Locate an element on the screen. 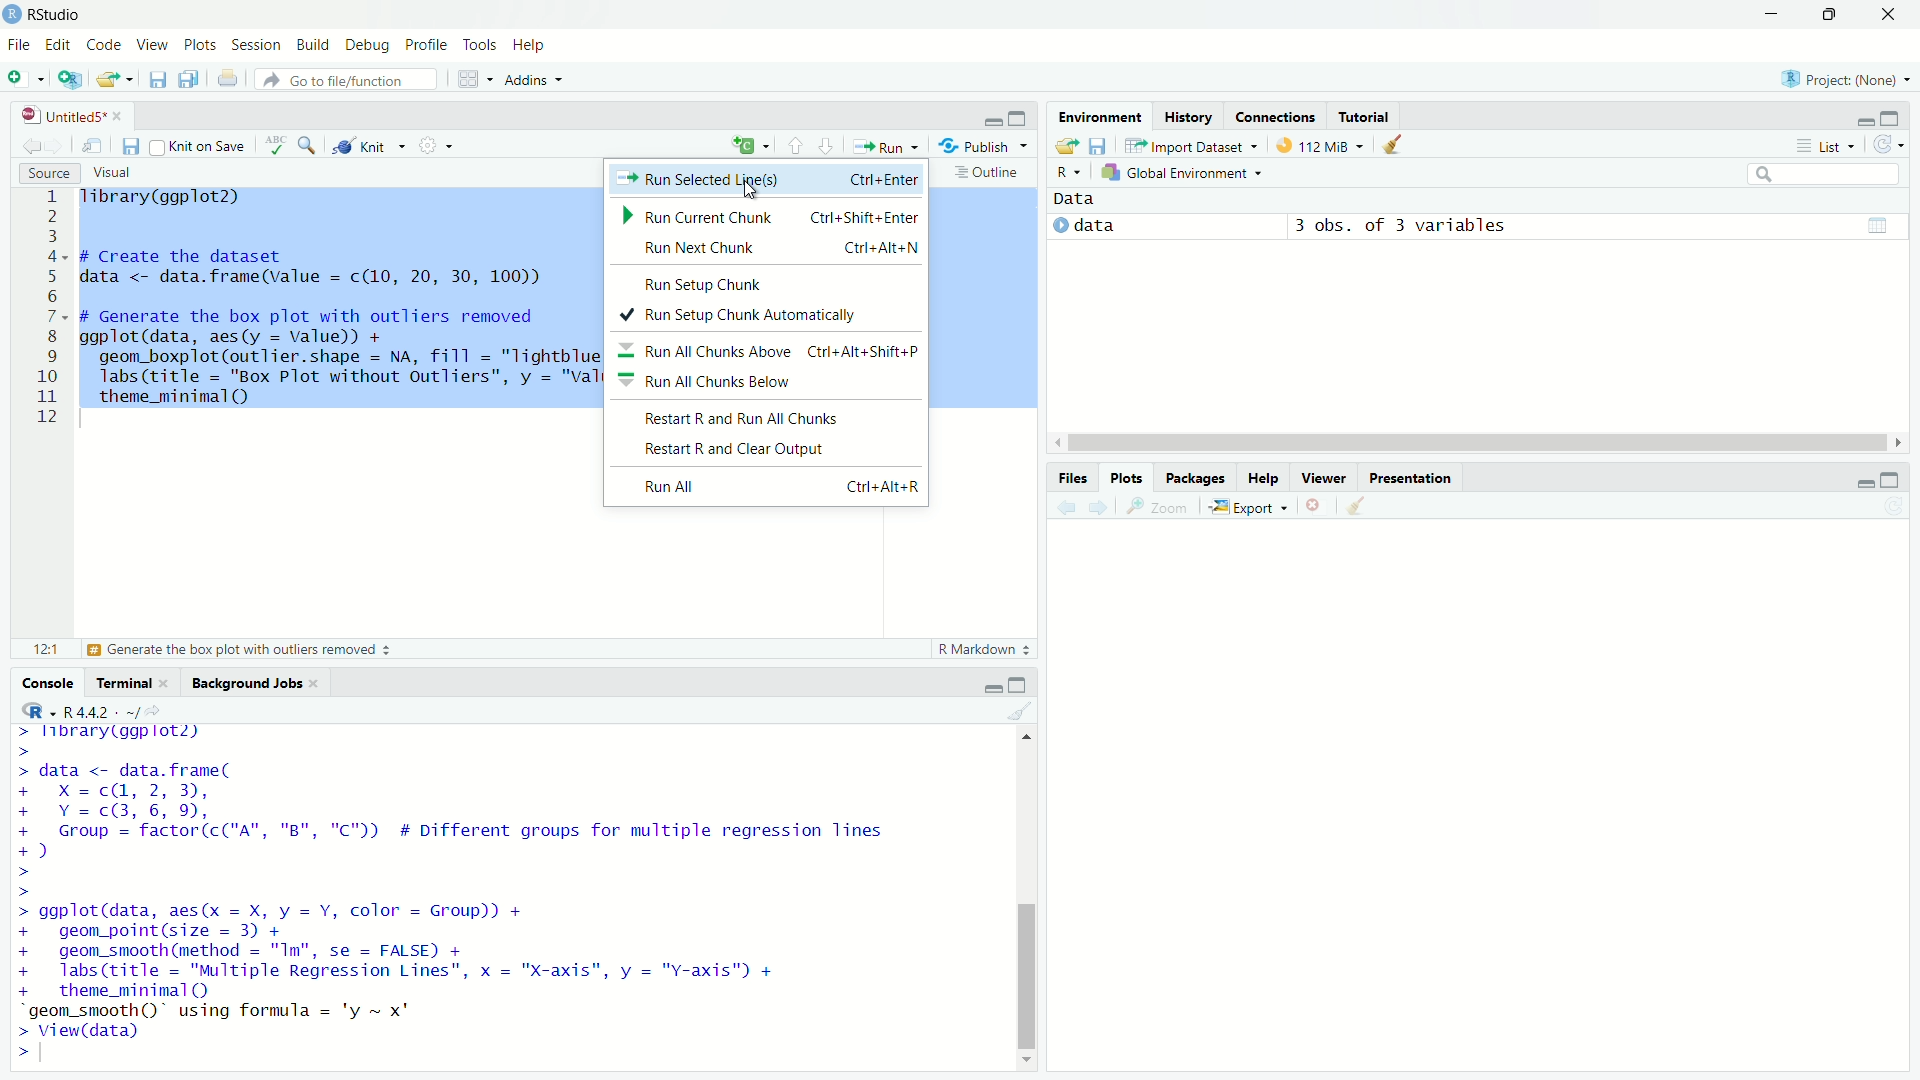  + Addins ~ is located at coordinates (528, 78).